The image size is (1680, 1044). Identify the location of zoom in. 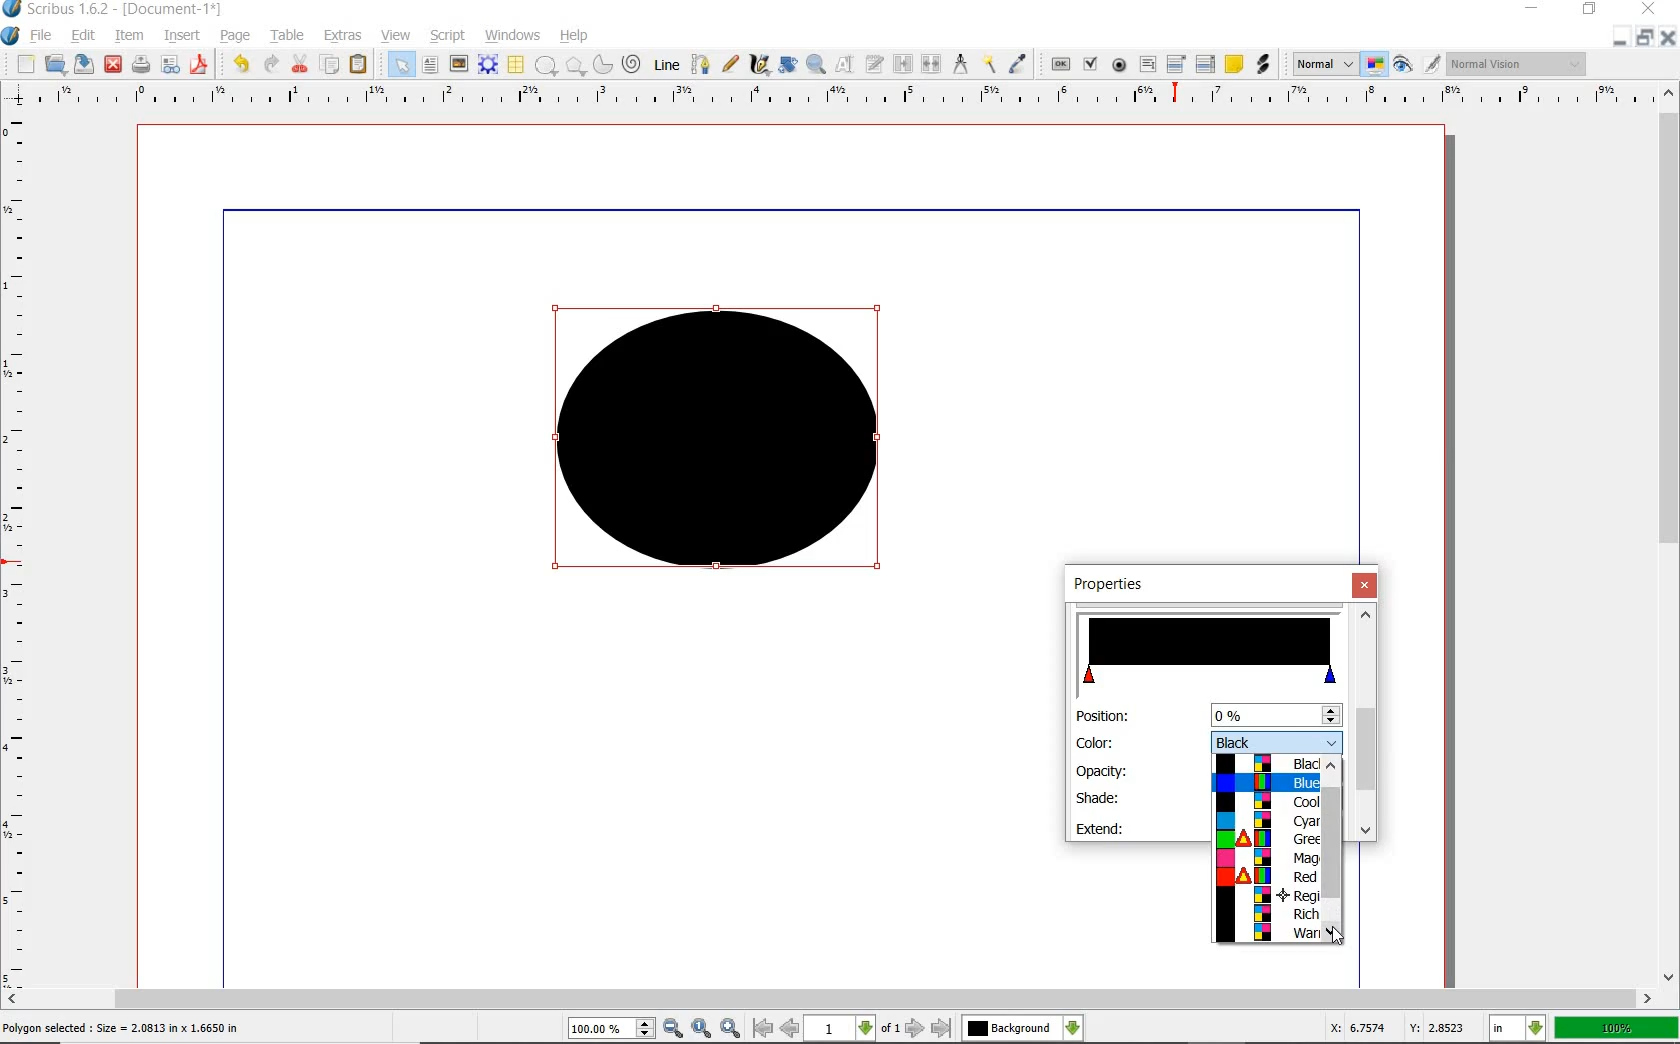
(674, 1029).